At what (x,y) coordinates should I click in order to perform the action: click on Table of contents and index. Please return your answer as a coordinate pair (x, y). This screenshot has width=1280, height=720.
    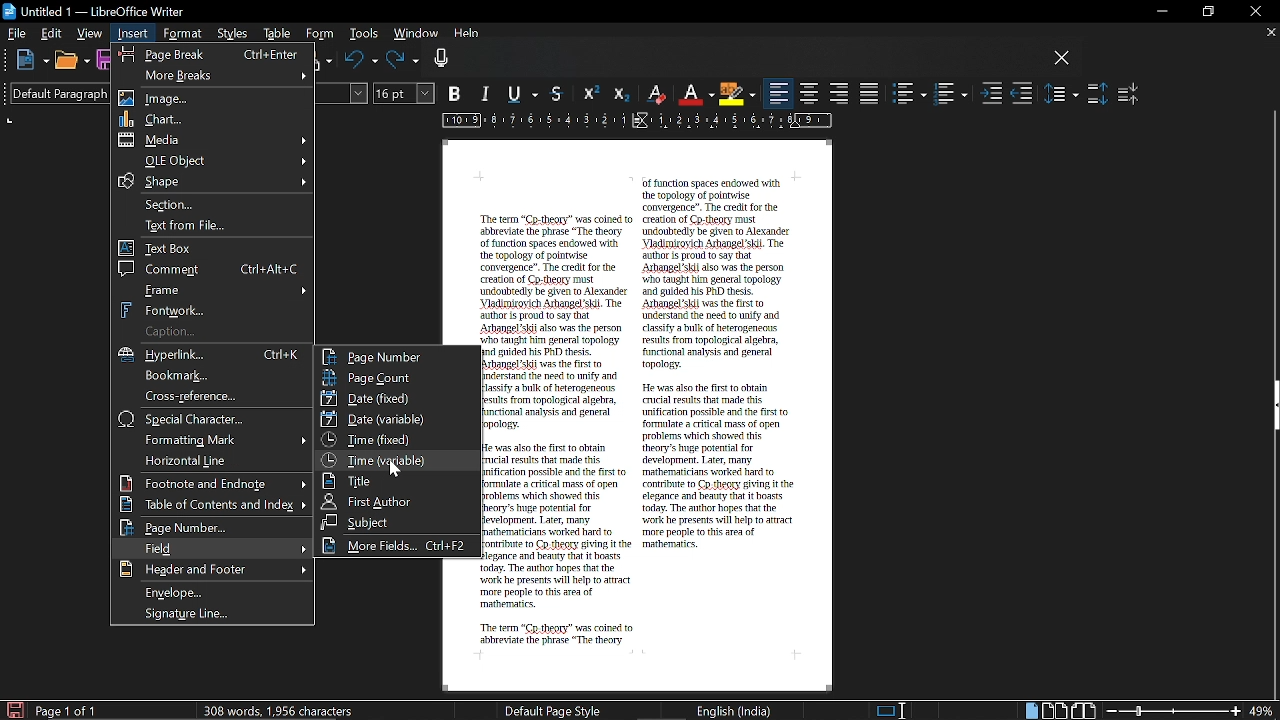
    Looking at the image, I should click on (214, 505).